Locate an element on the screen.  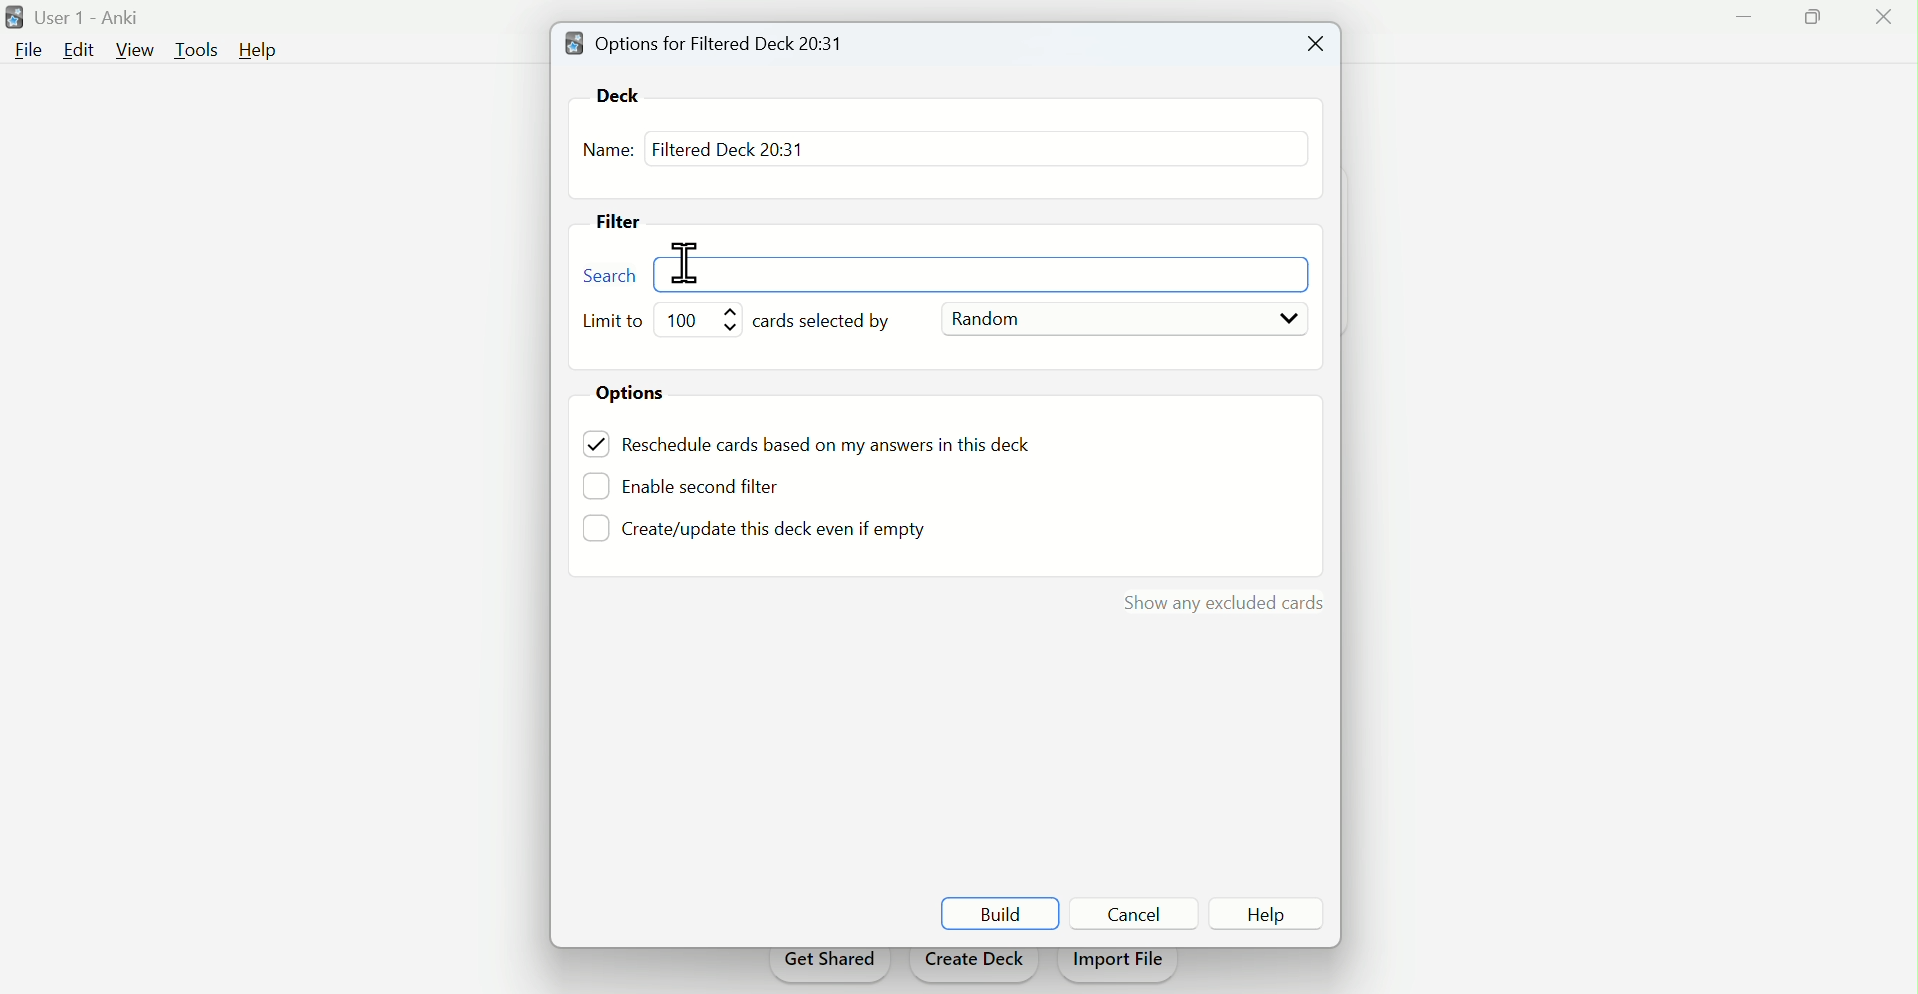
Options is located at coordinates (639, 395).